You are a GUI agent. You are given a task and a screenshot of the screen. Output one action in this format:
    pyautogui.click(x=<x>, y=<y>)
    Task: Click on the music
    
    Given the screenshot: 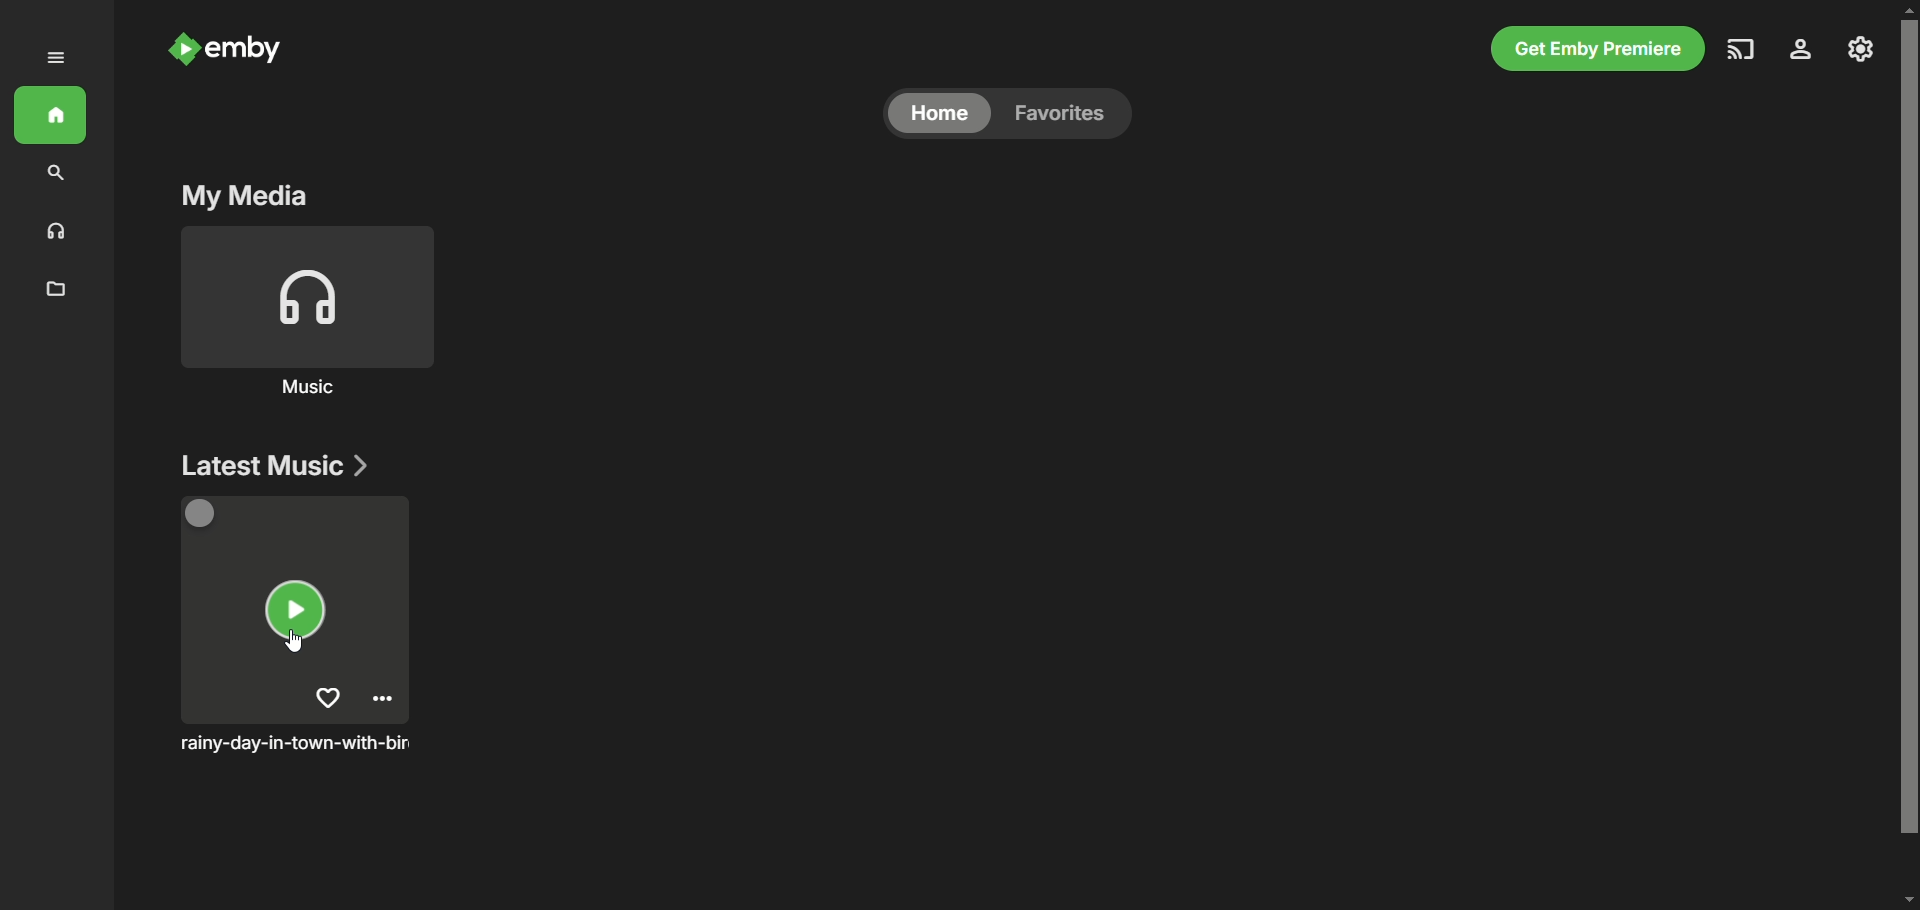 What is the action you would take?
    pyautogui.click(x=311, y=389)
    